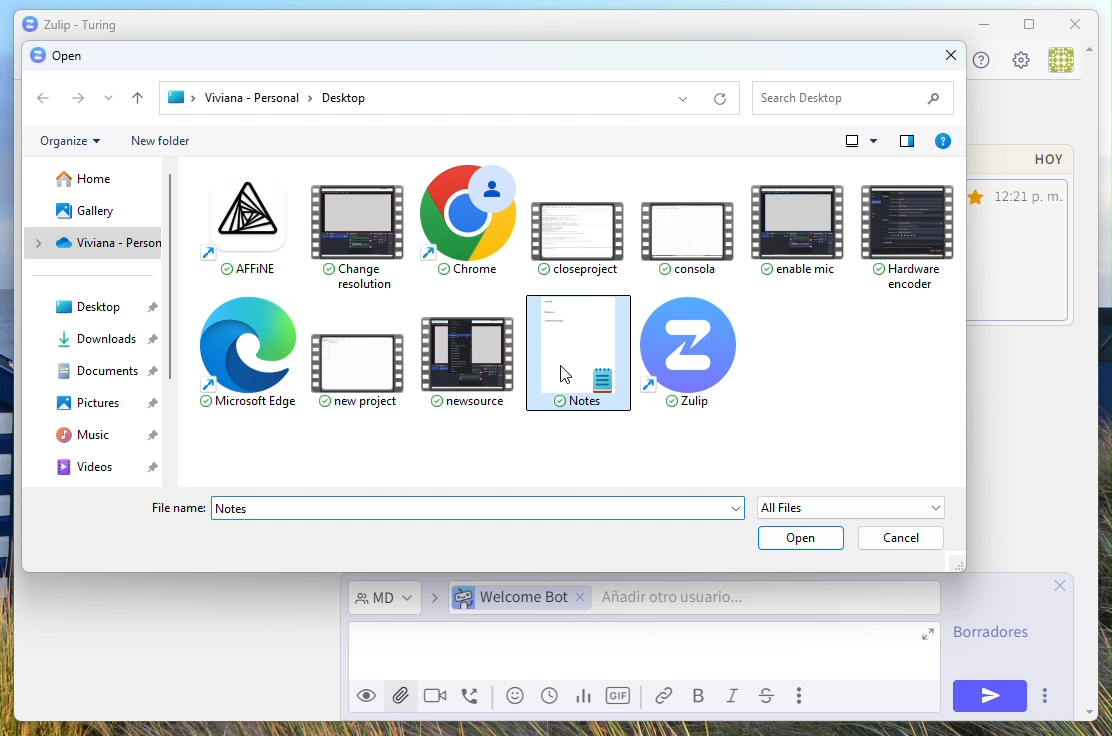 The height and width of the screenshot is (736, 1112). Describe the element at coordinates (767, 697) in the screenshot. I see `typescript` at that location.